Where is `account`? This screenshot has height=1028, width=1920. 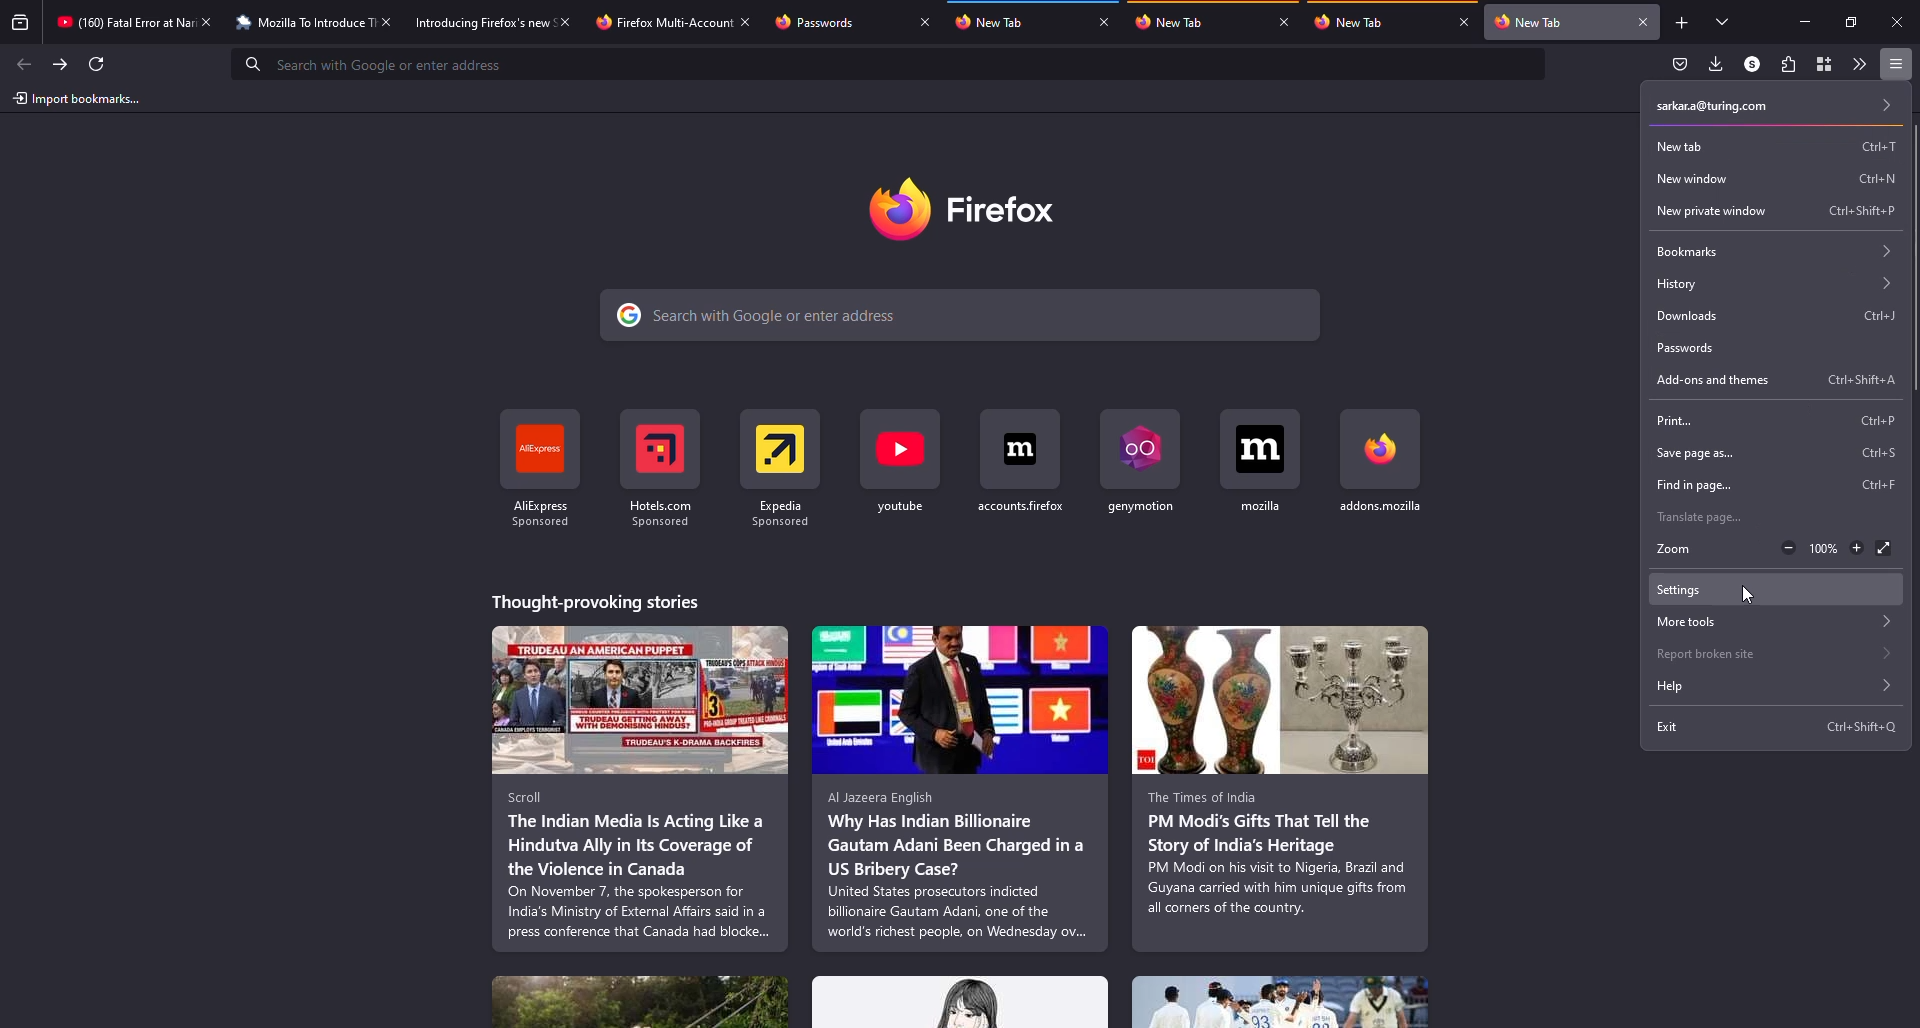 account is located at coordinates (1752, 65).